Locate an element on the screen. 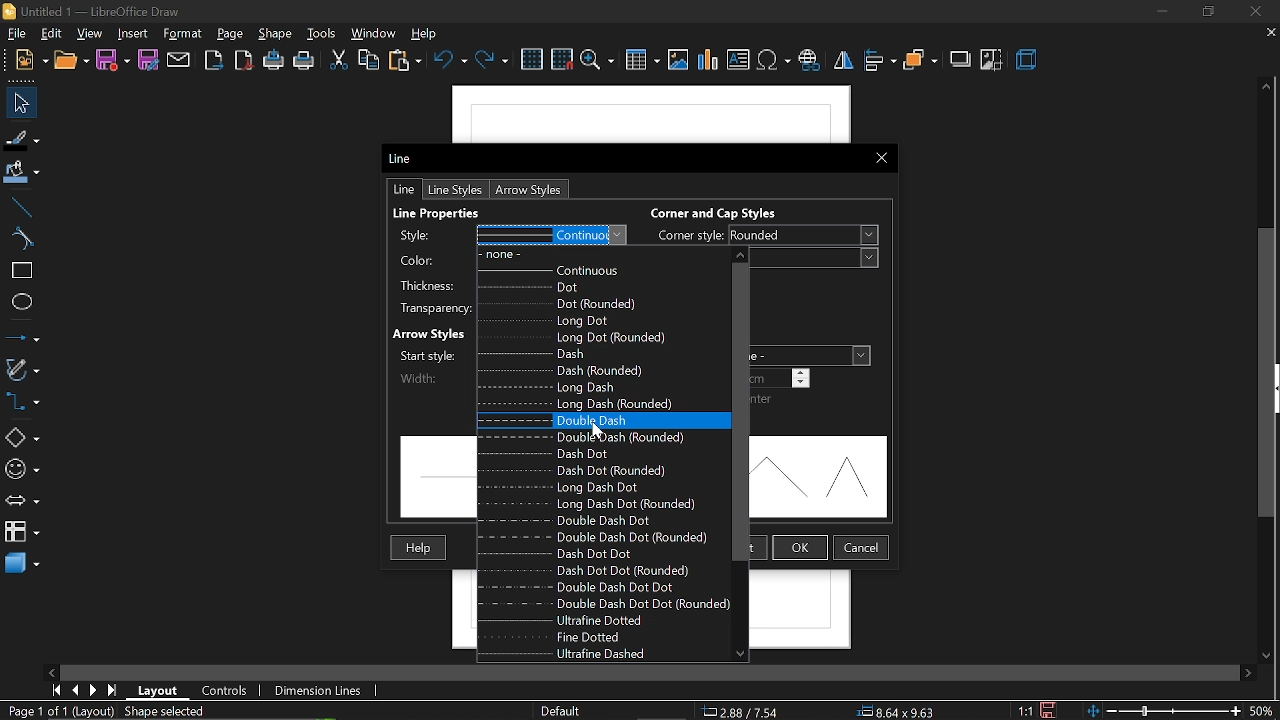 This screenshot has width=1280, height=720. page is located at coordinates (230, 33).